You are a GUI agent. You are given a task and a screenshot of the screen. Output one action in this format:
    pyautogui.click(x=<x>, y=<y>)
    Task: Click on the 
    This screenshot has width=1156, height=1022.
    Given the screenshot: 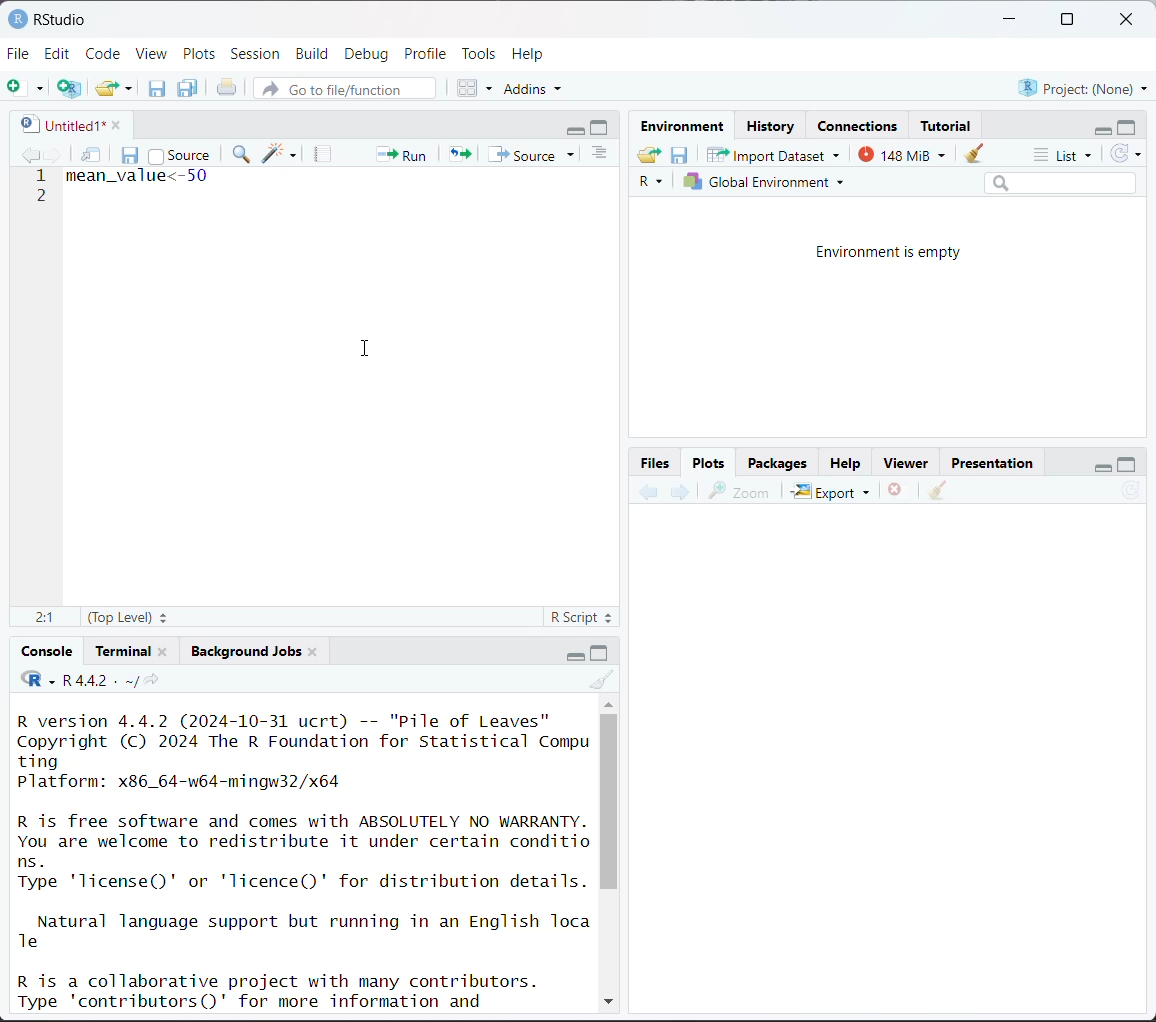 What is the action you would take?
    pyautogui.click(x=657, y=462)
    